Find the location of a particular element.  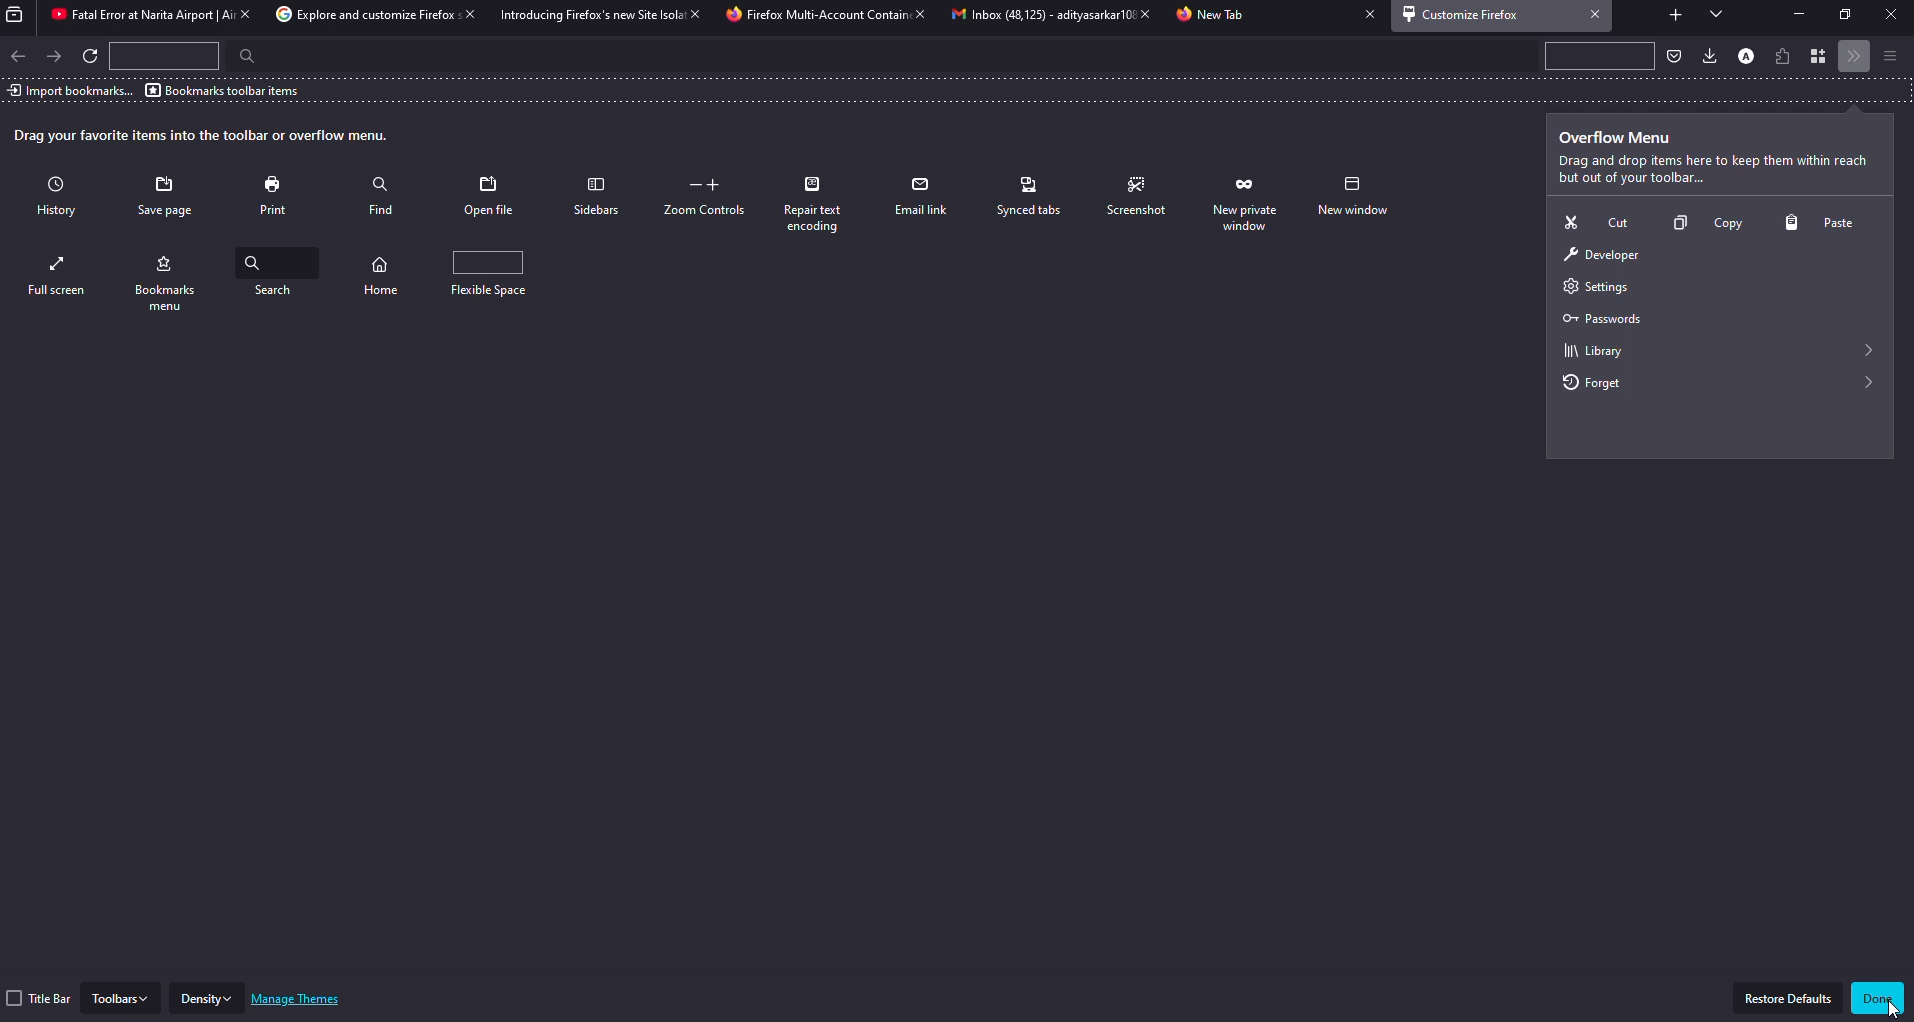

close is located at coordinates (691, 13).